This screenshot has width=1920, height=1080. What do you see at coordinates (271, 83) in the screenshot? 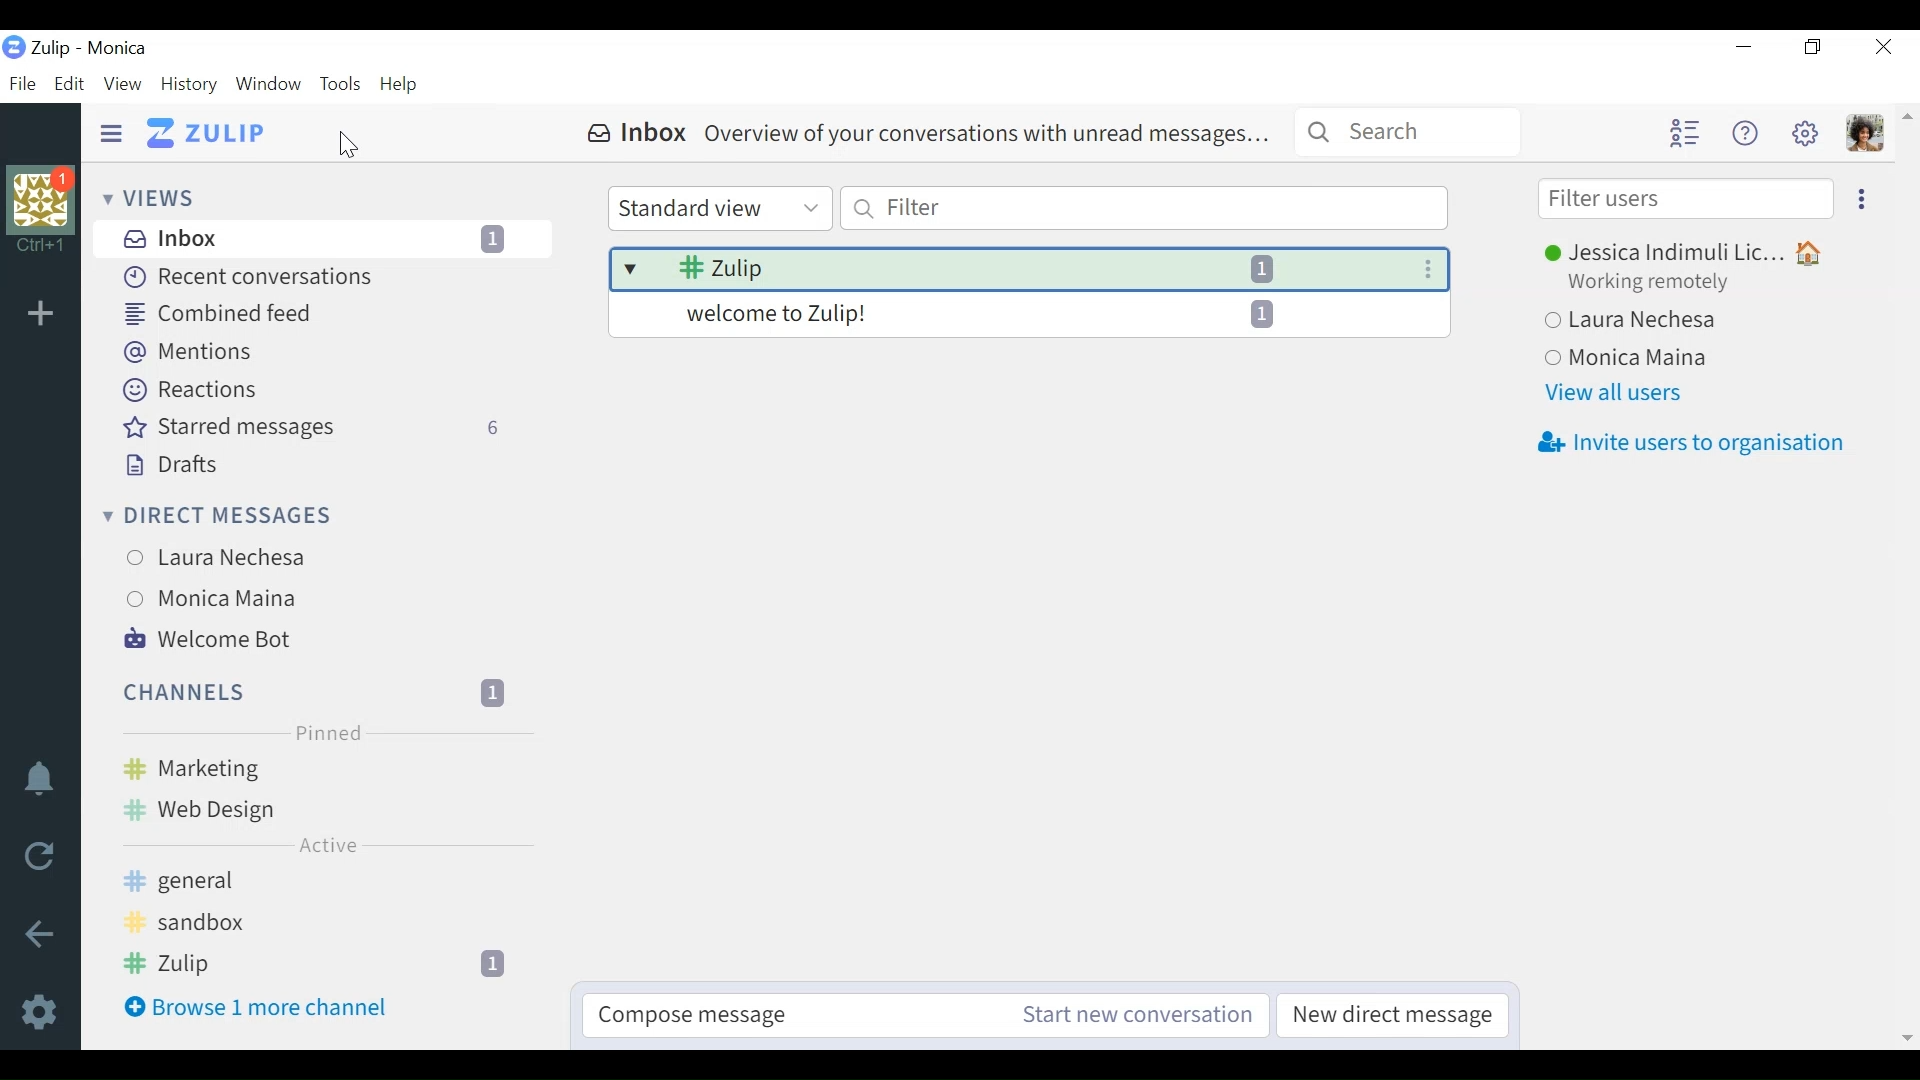
I see `Window` at bounding box center [271, 83].